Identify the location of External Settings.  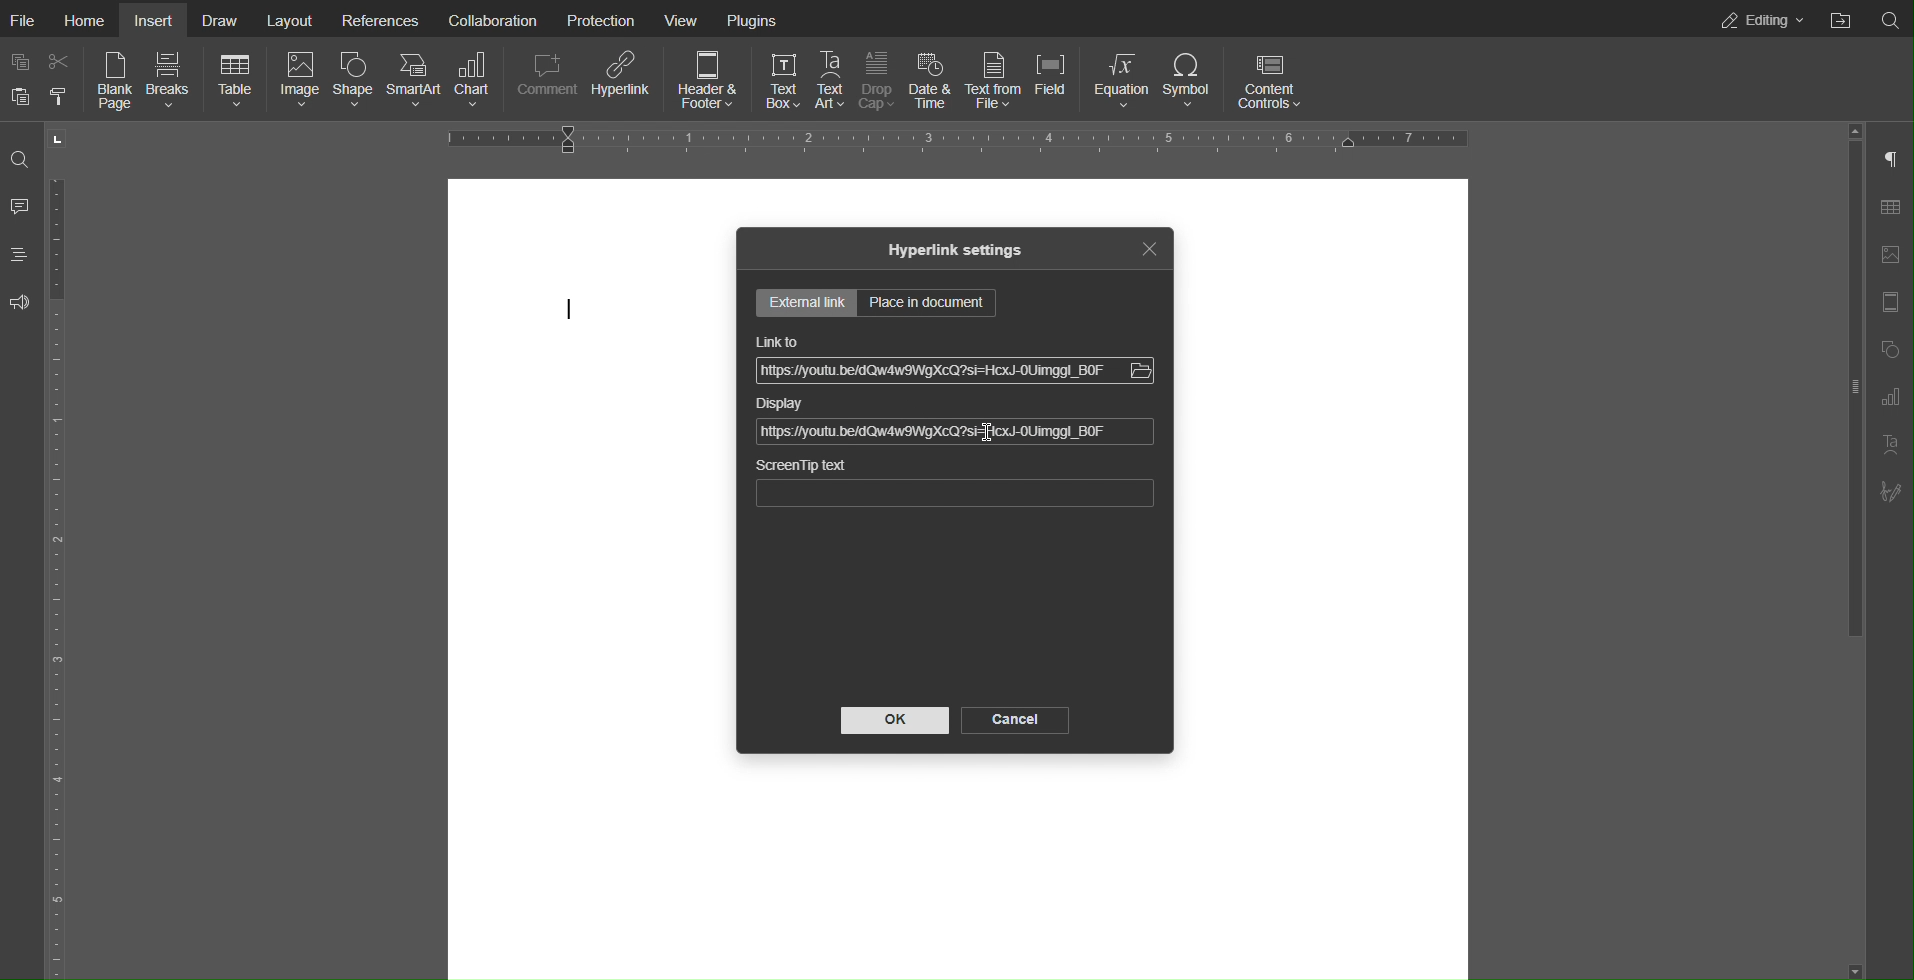
(808, 303).